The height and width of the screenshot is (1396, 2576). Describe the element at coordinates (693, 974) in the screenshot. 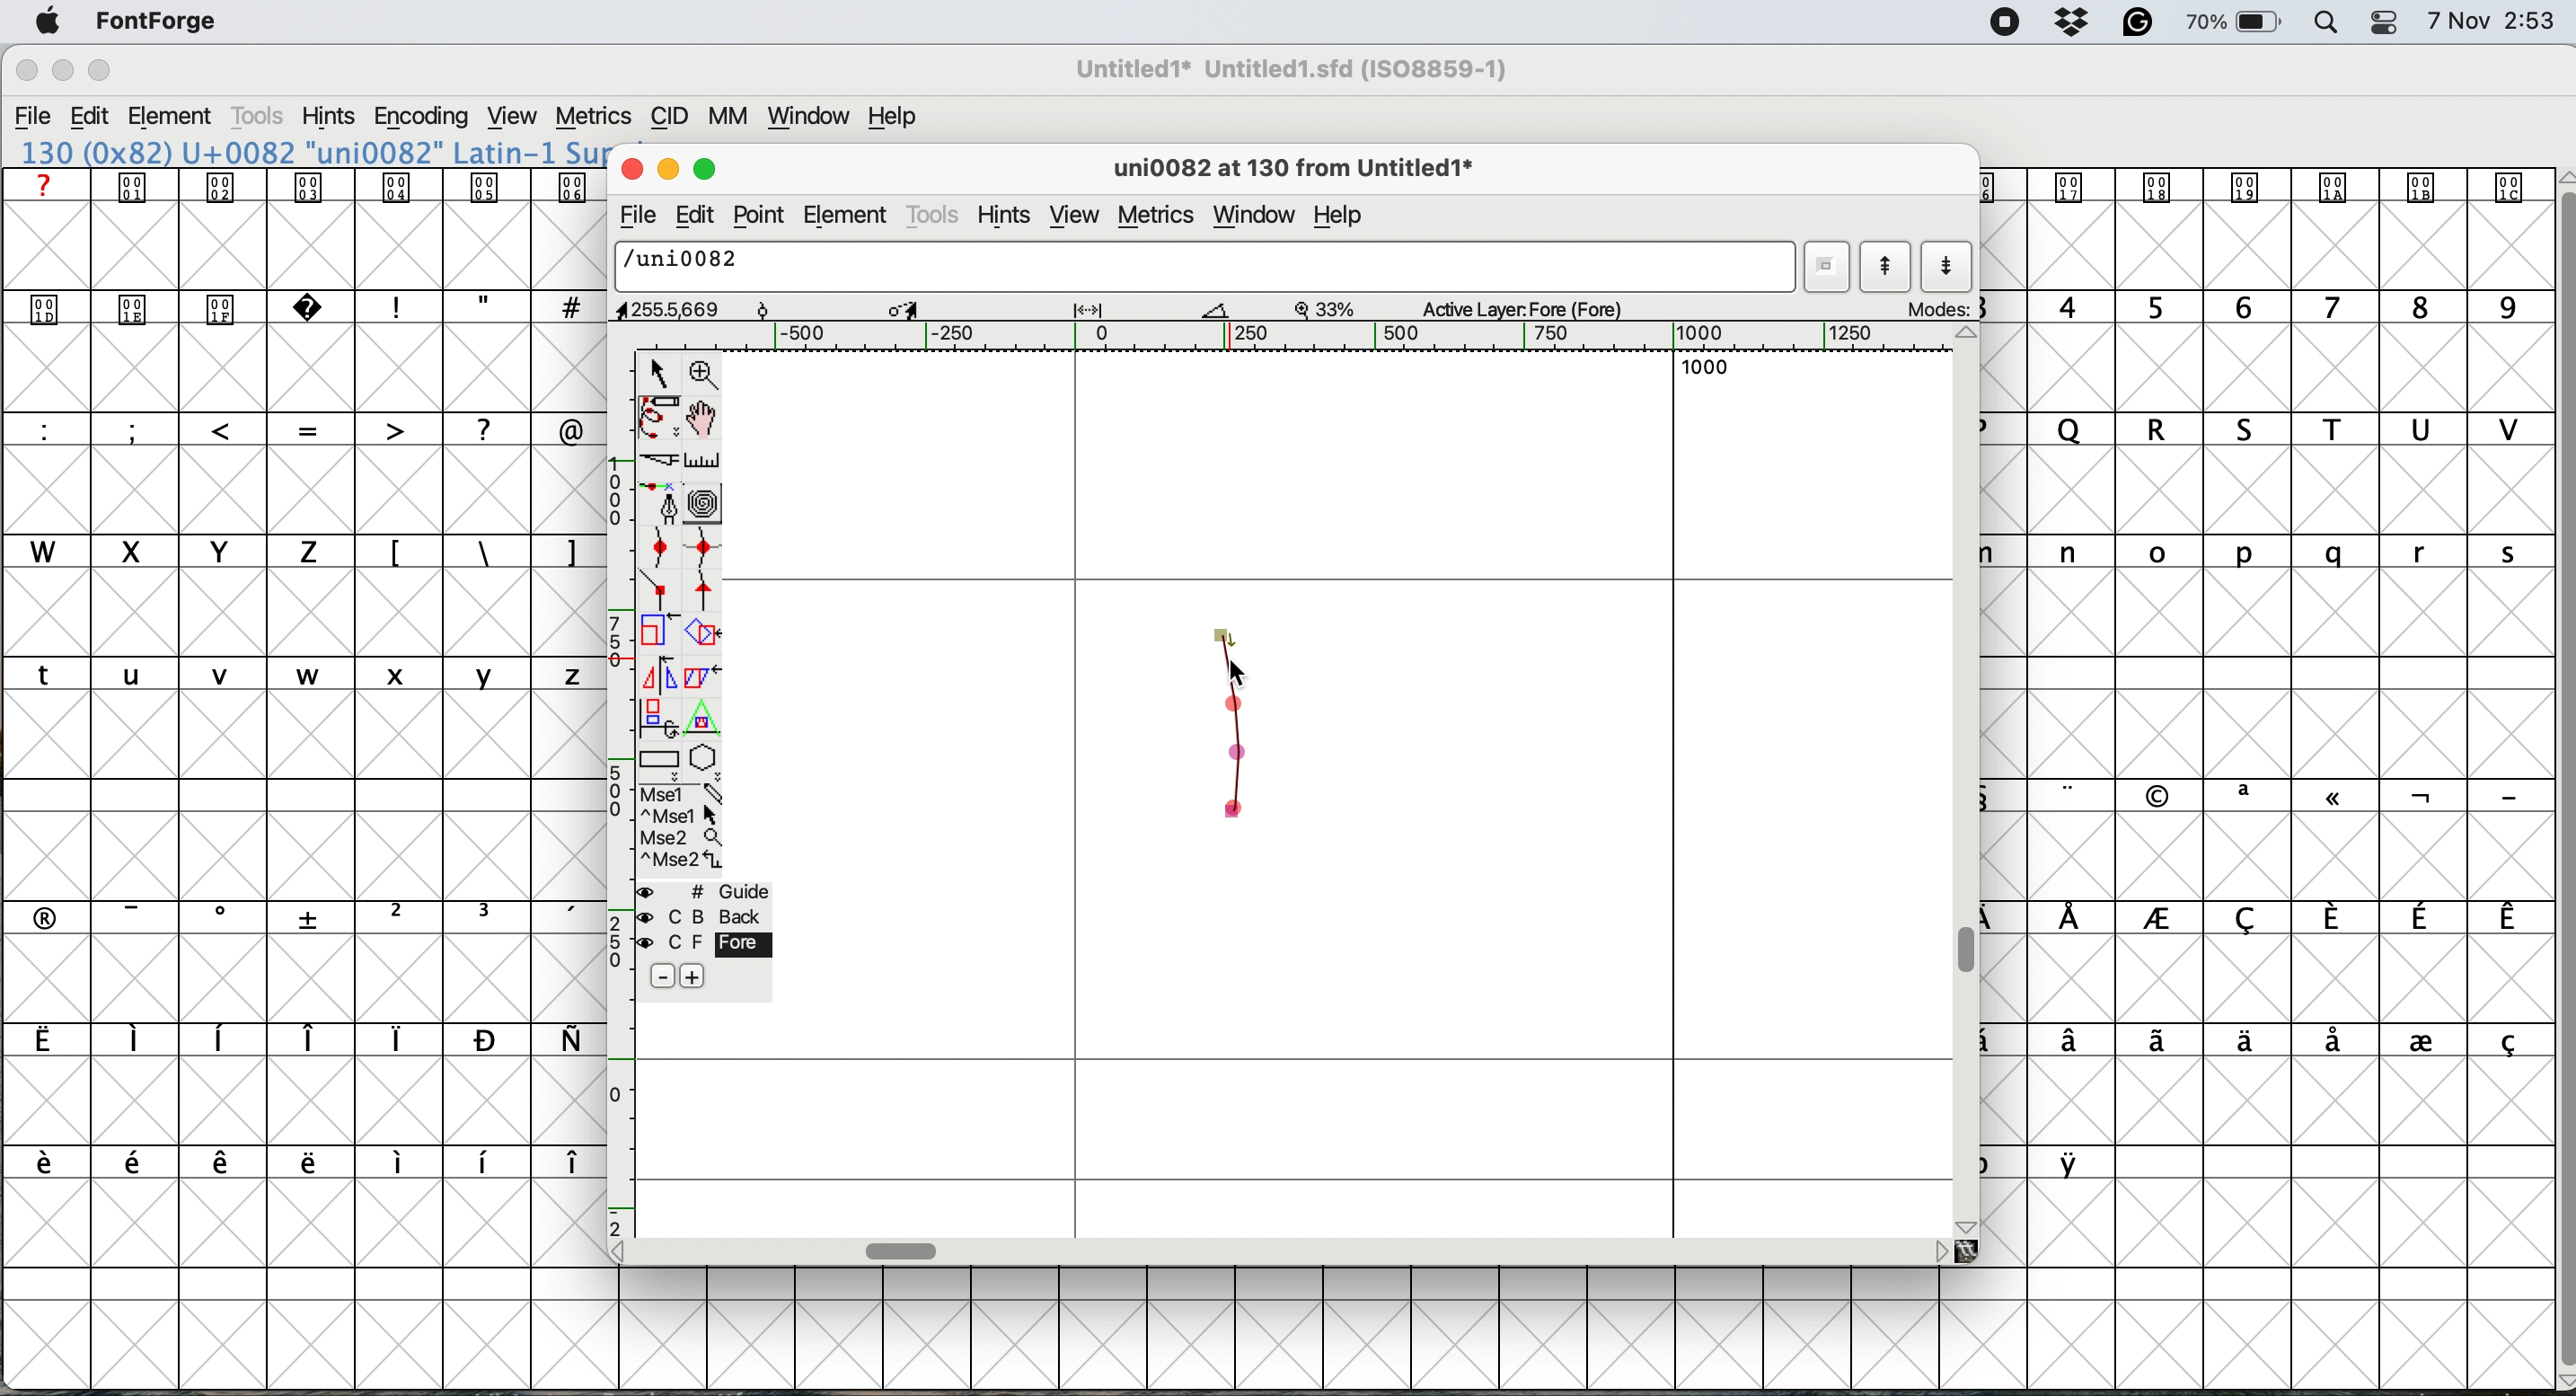

I see `add` at that location.